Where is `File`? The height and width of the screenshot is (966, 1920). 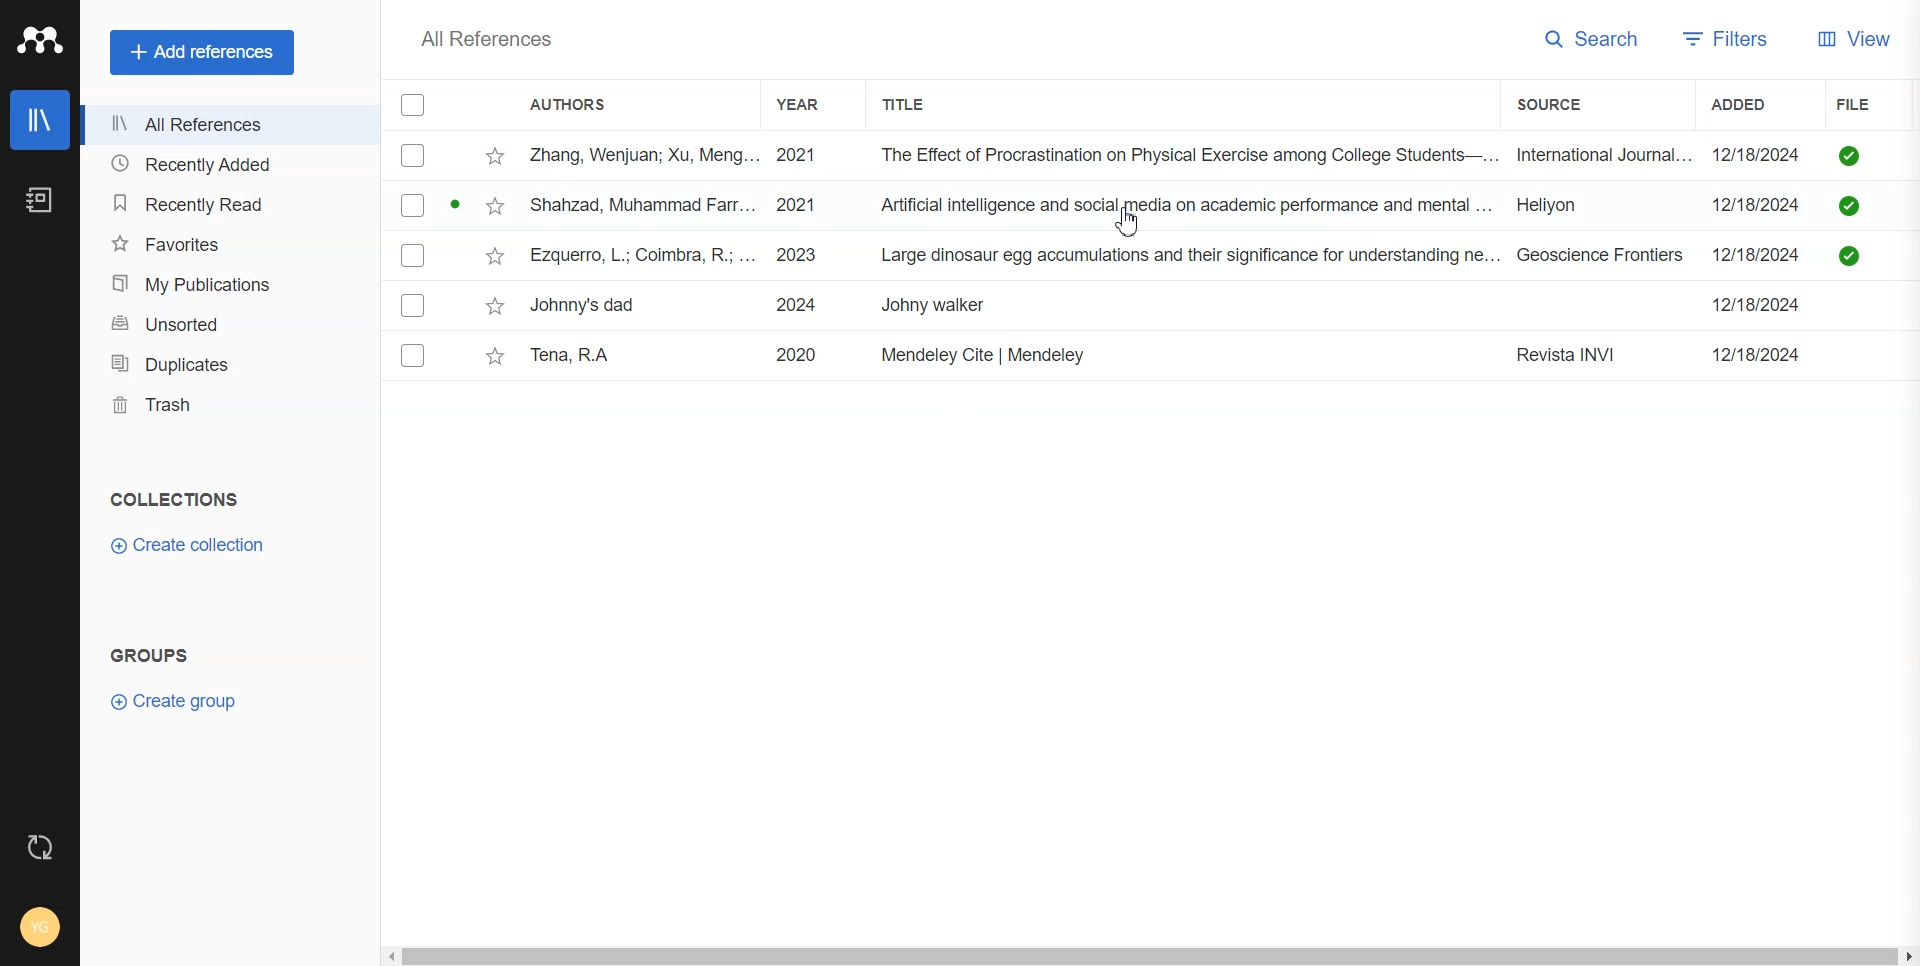
File is located at coordinates (1152, 357).